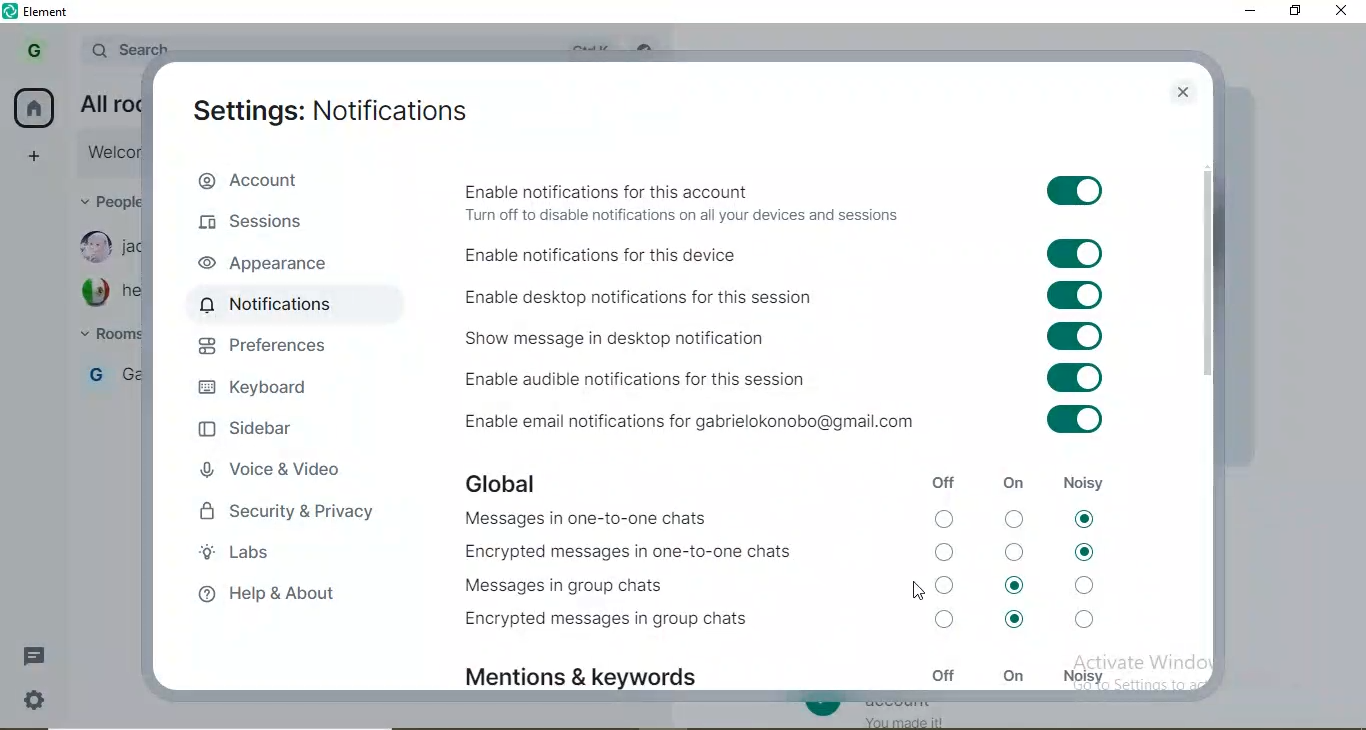 Image resolution: width=1366 pixels, height=730 pixels. I want to click on hector73, so click(131, 291).